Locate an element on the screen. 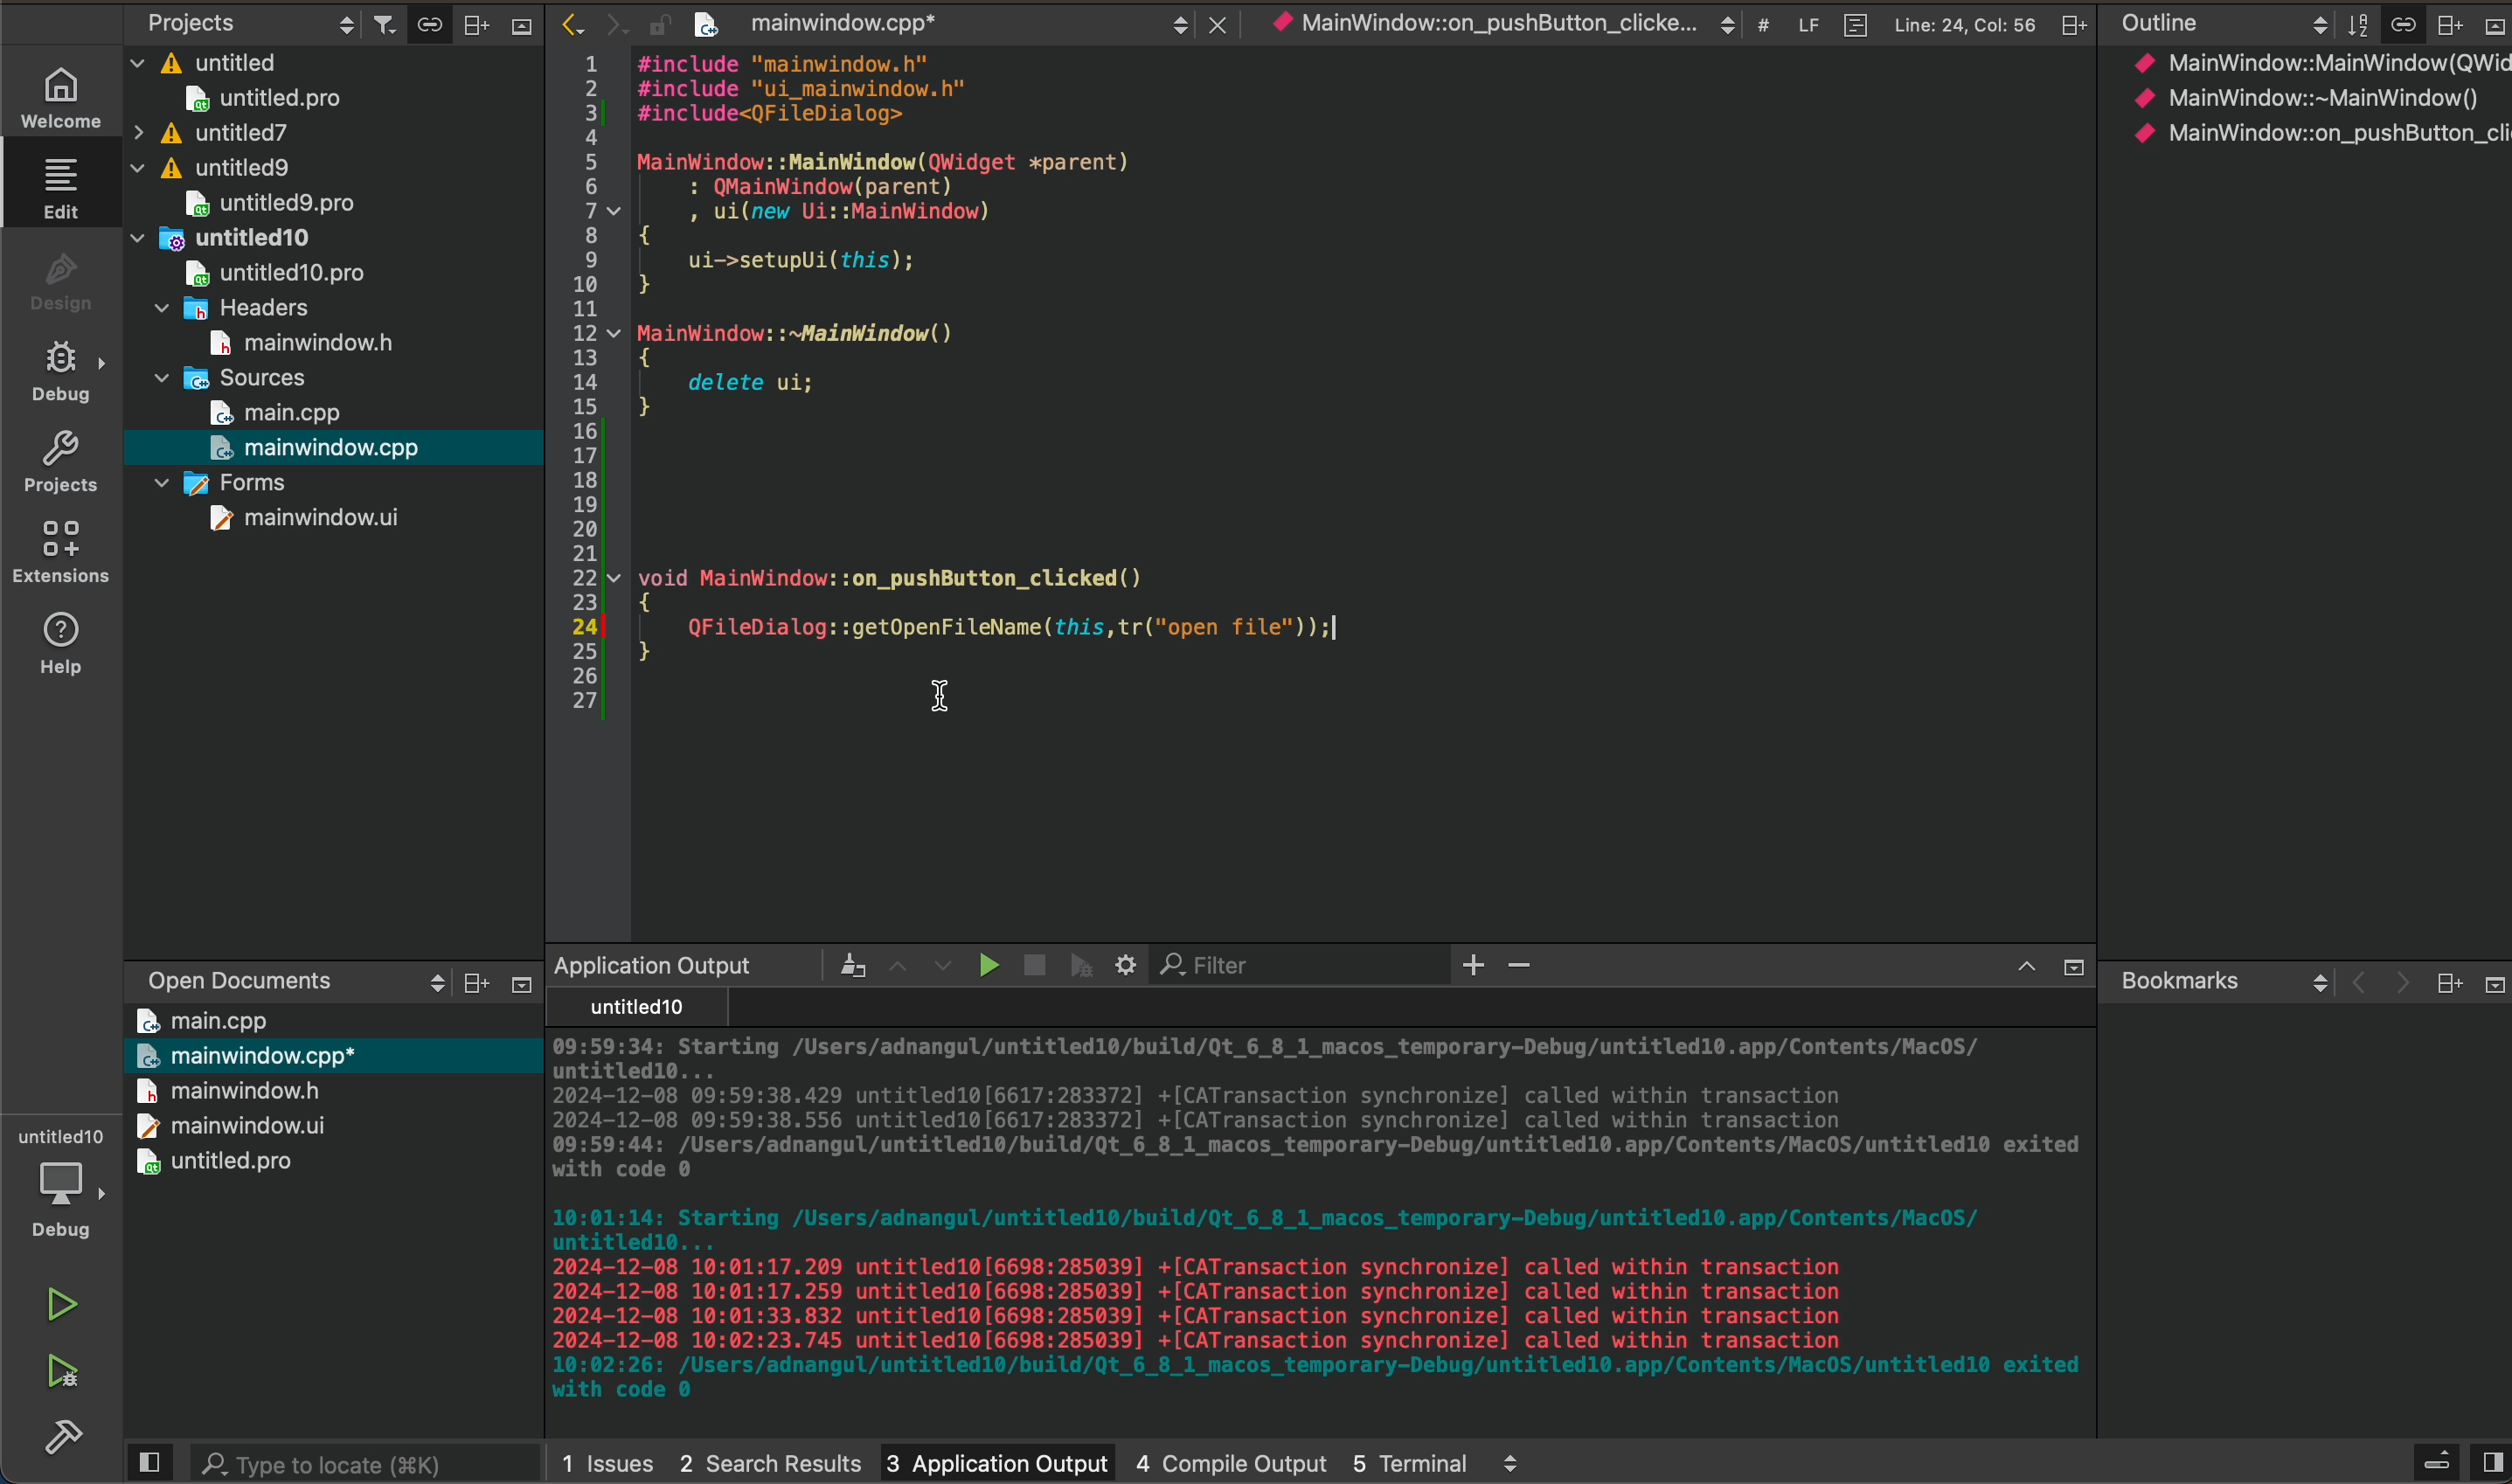  filter is located at coordinates (377, 22).